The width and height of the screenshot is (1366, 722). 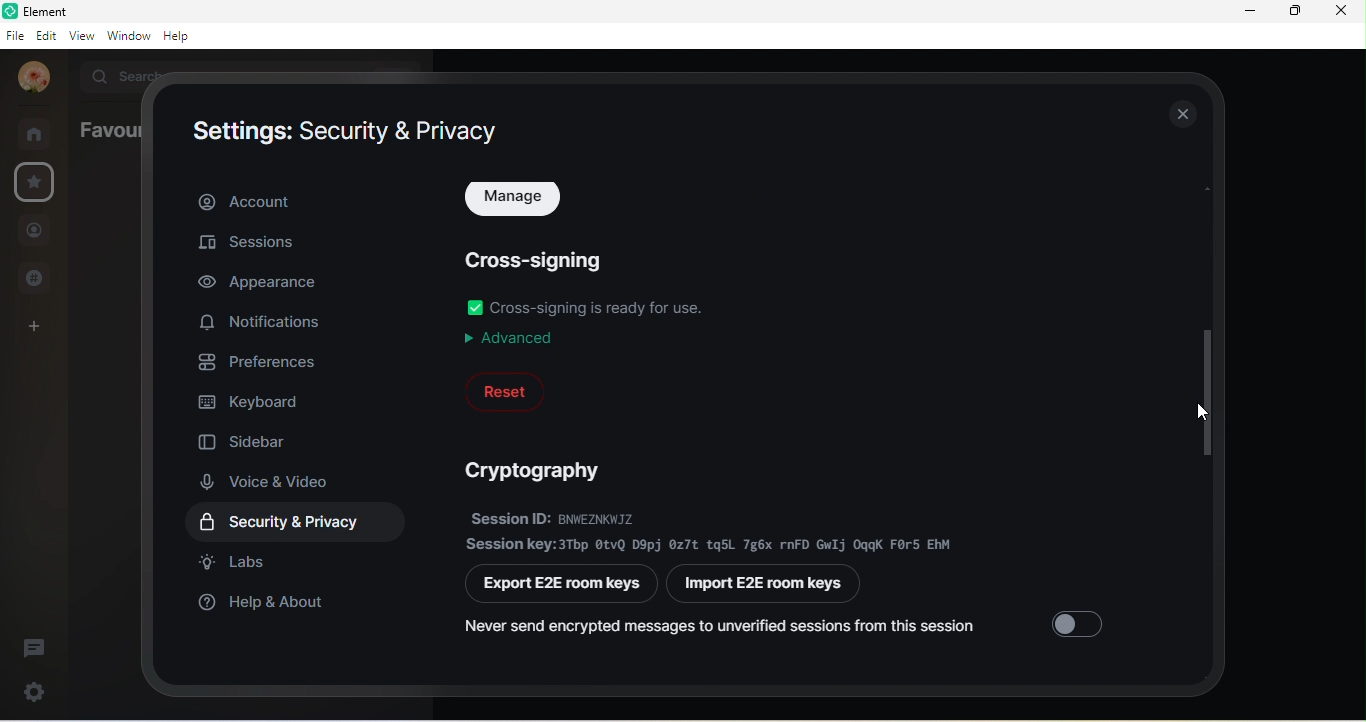 What do you see at coordinates (71, 10) in the screenshot?
I see `element b room` at bounding box center [71, 10].